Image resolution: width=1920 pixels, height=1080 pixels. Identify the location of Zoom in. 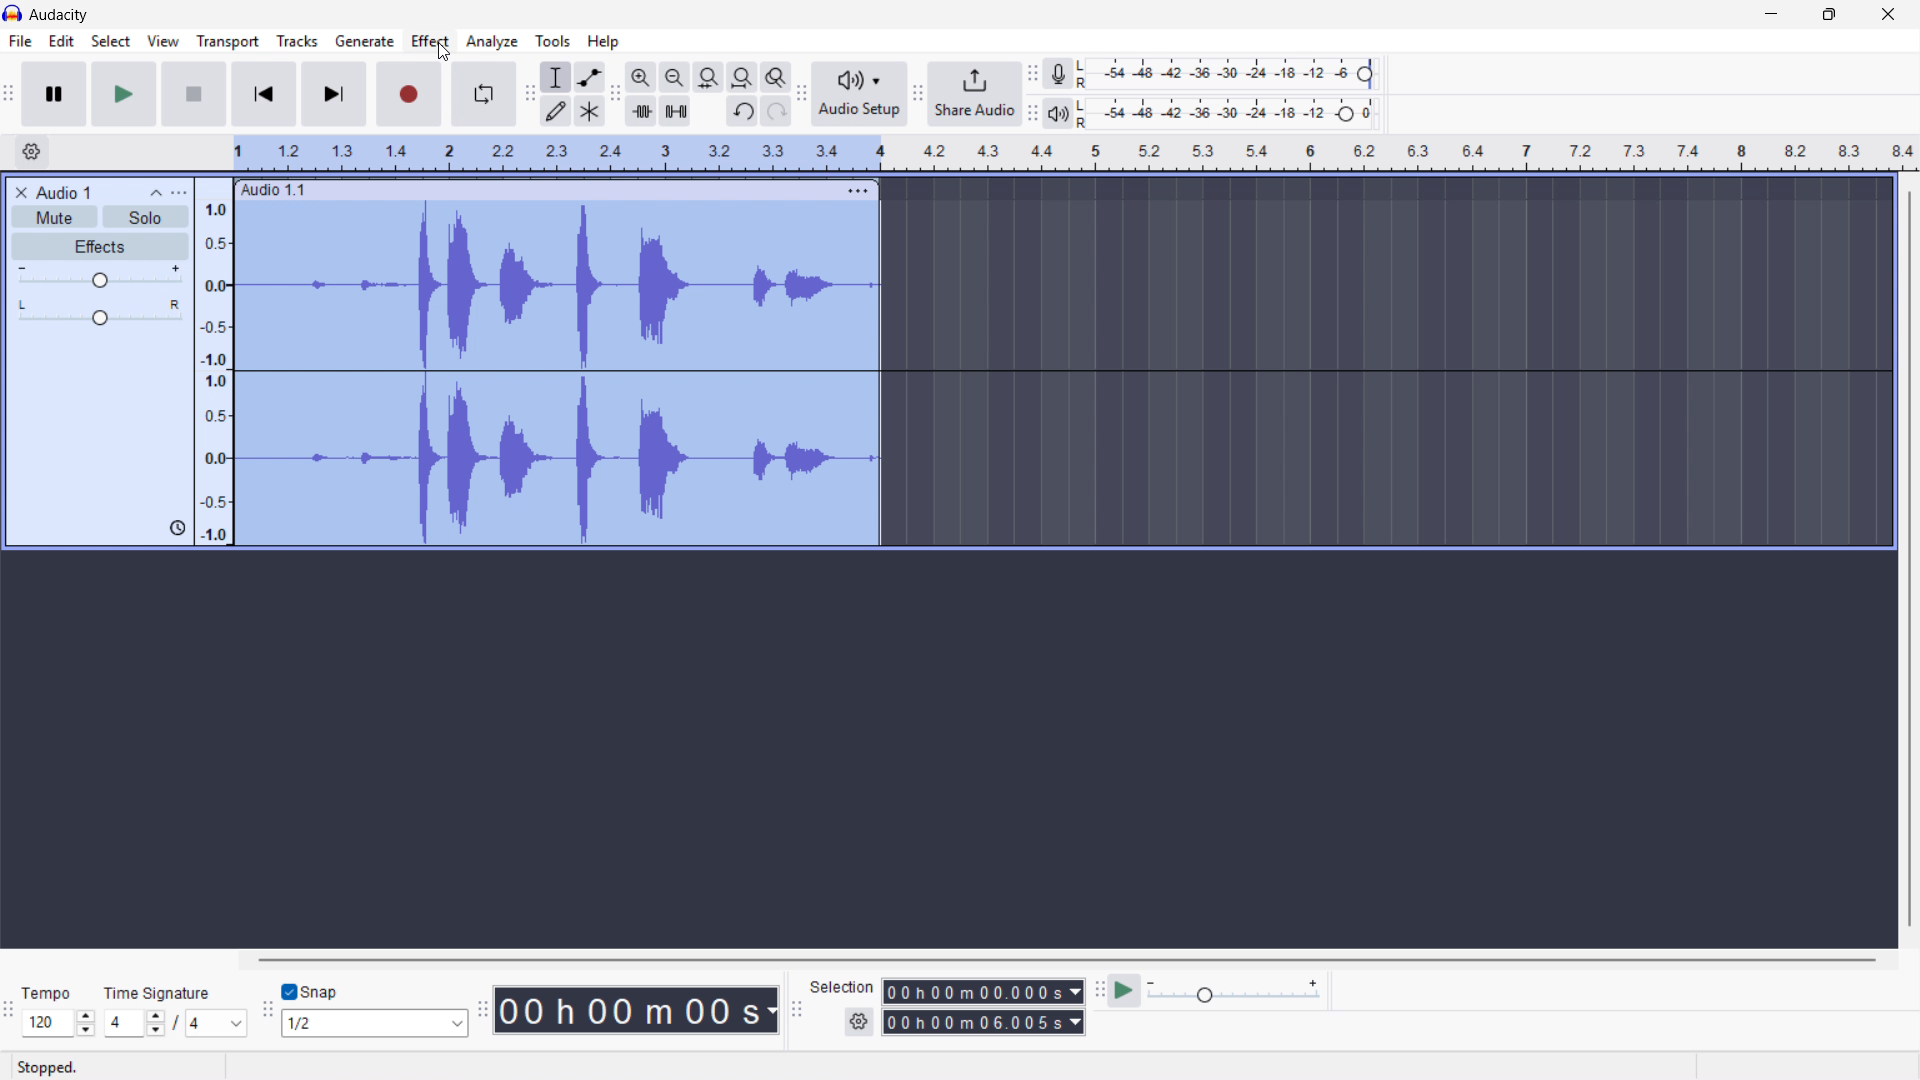
(641, 77).